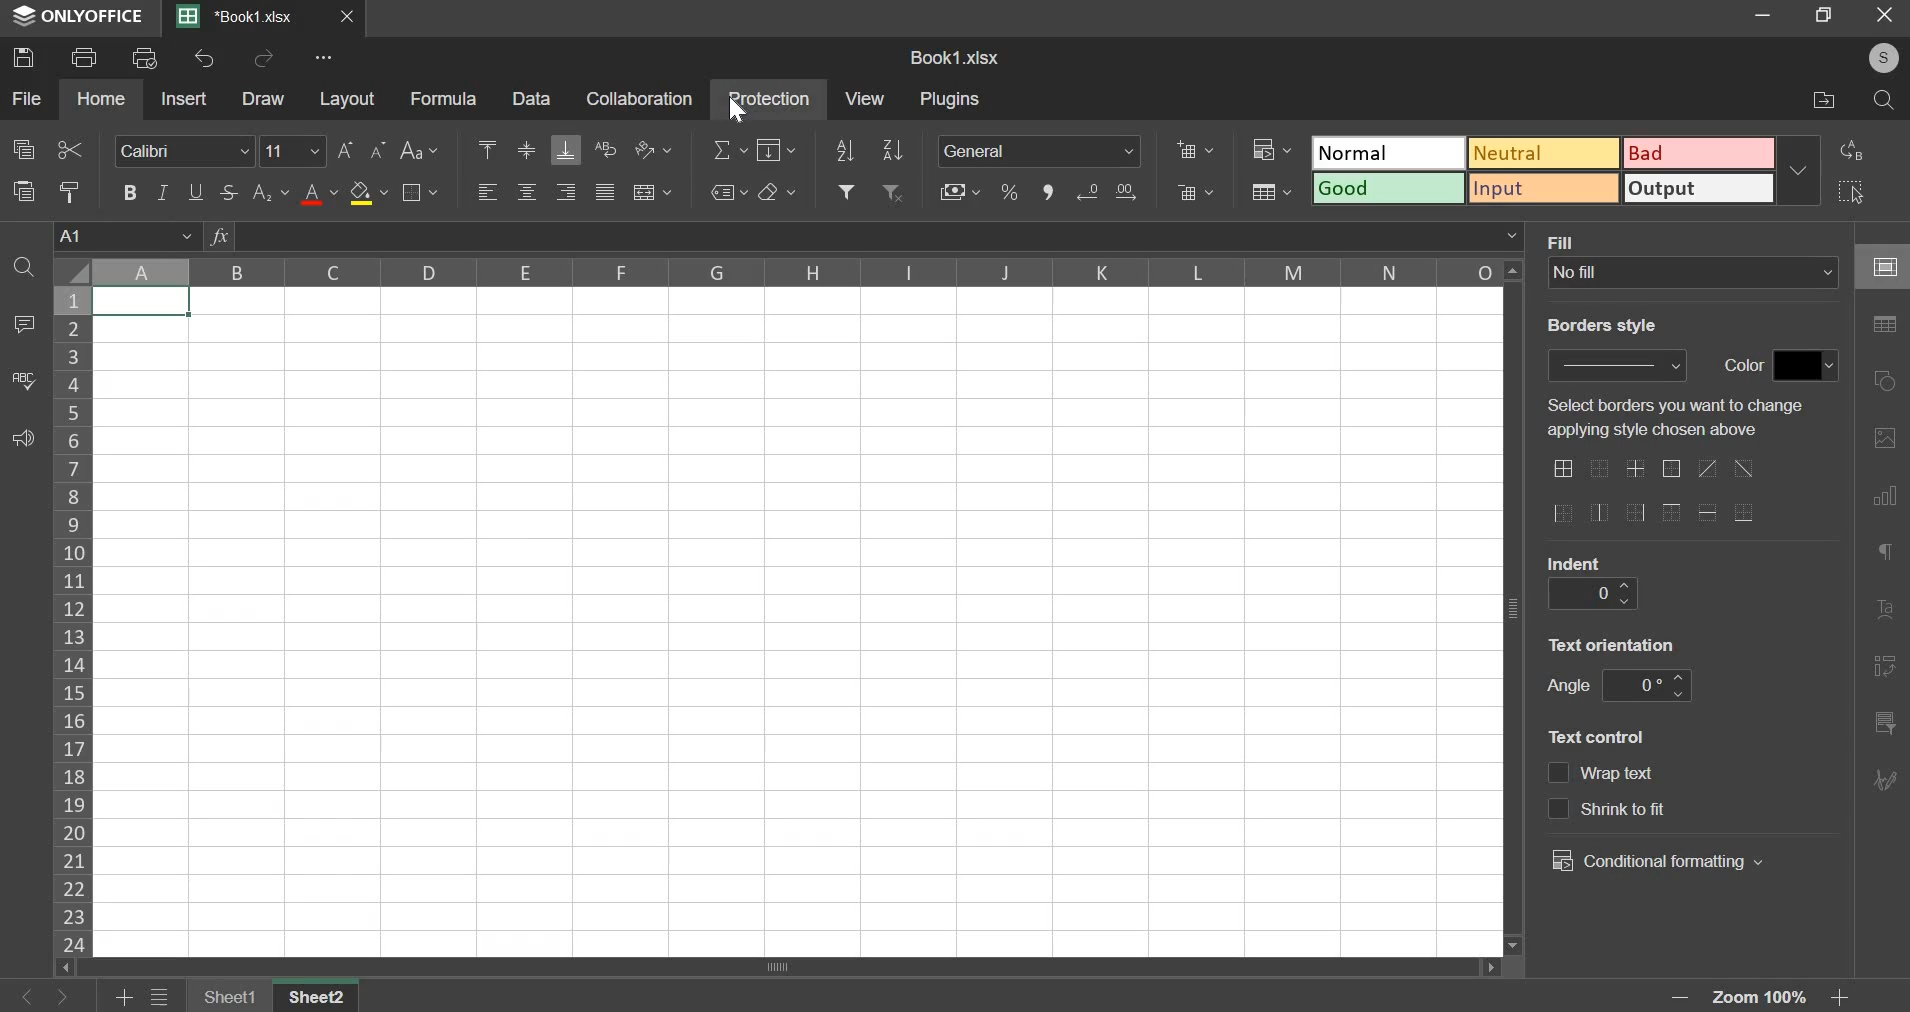  What do you see at coordinates (1194, 193) in the screenshot?
I see `delete cells` at bounding box center [1194, 193].